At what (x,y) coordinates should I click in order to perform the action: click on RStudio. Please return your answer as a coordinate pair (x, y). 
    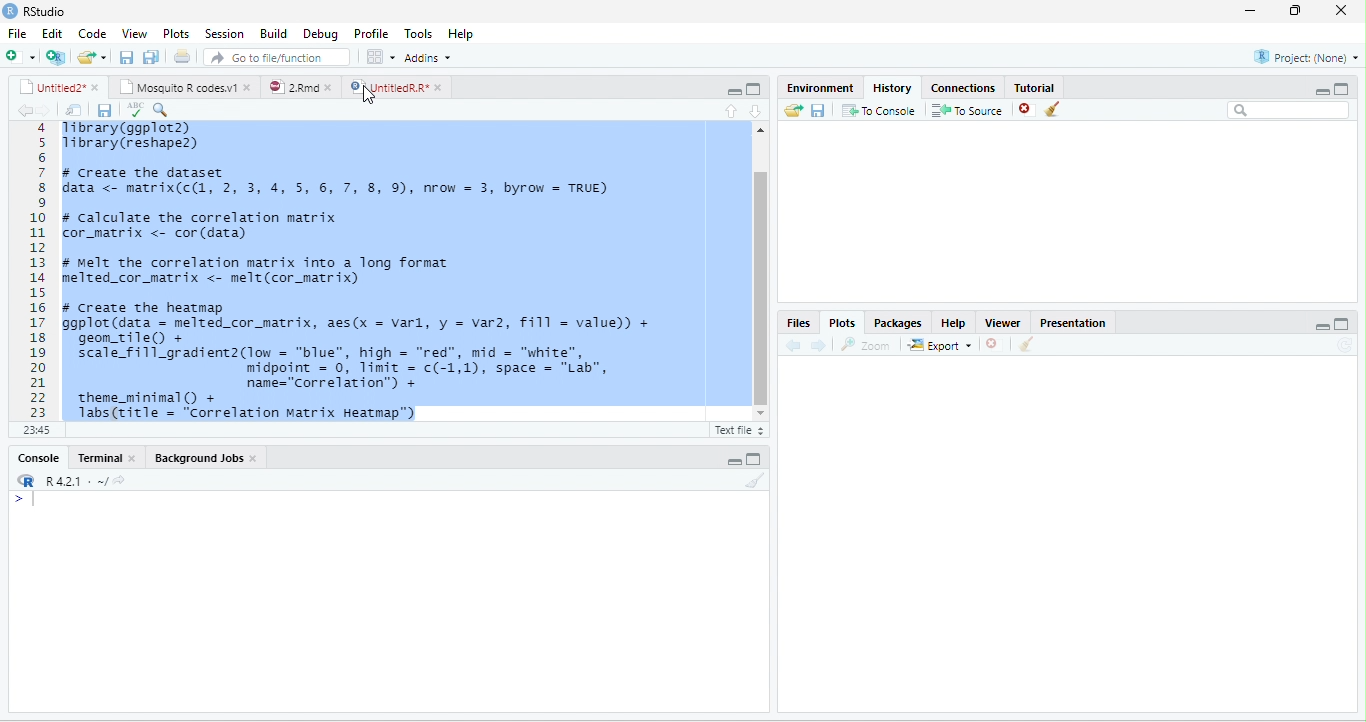
    Looking at the image, I should click on (48, 12).